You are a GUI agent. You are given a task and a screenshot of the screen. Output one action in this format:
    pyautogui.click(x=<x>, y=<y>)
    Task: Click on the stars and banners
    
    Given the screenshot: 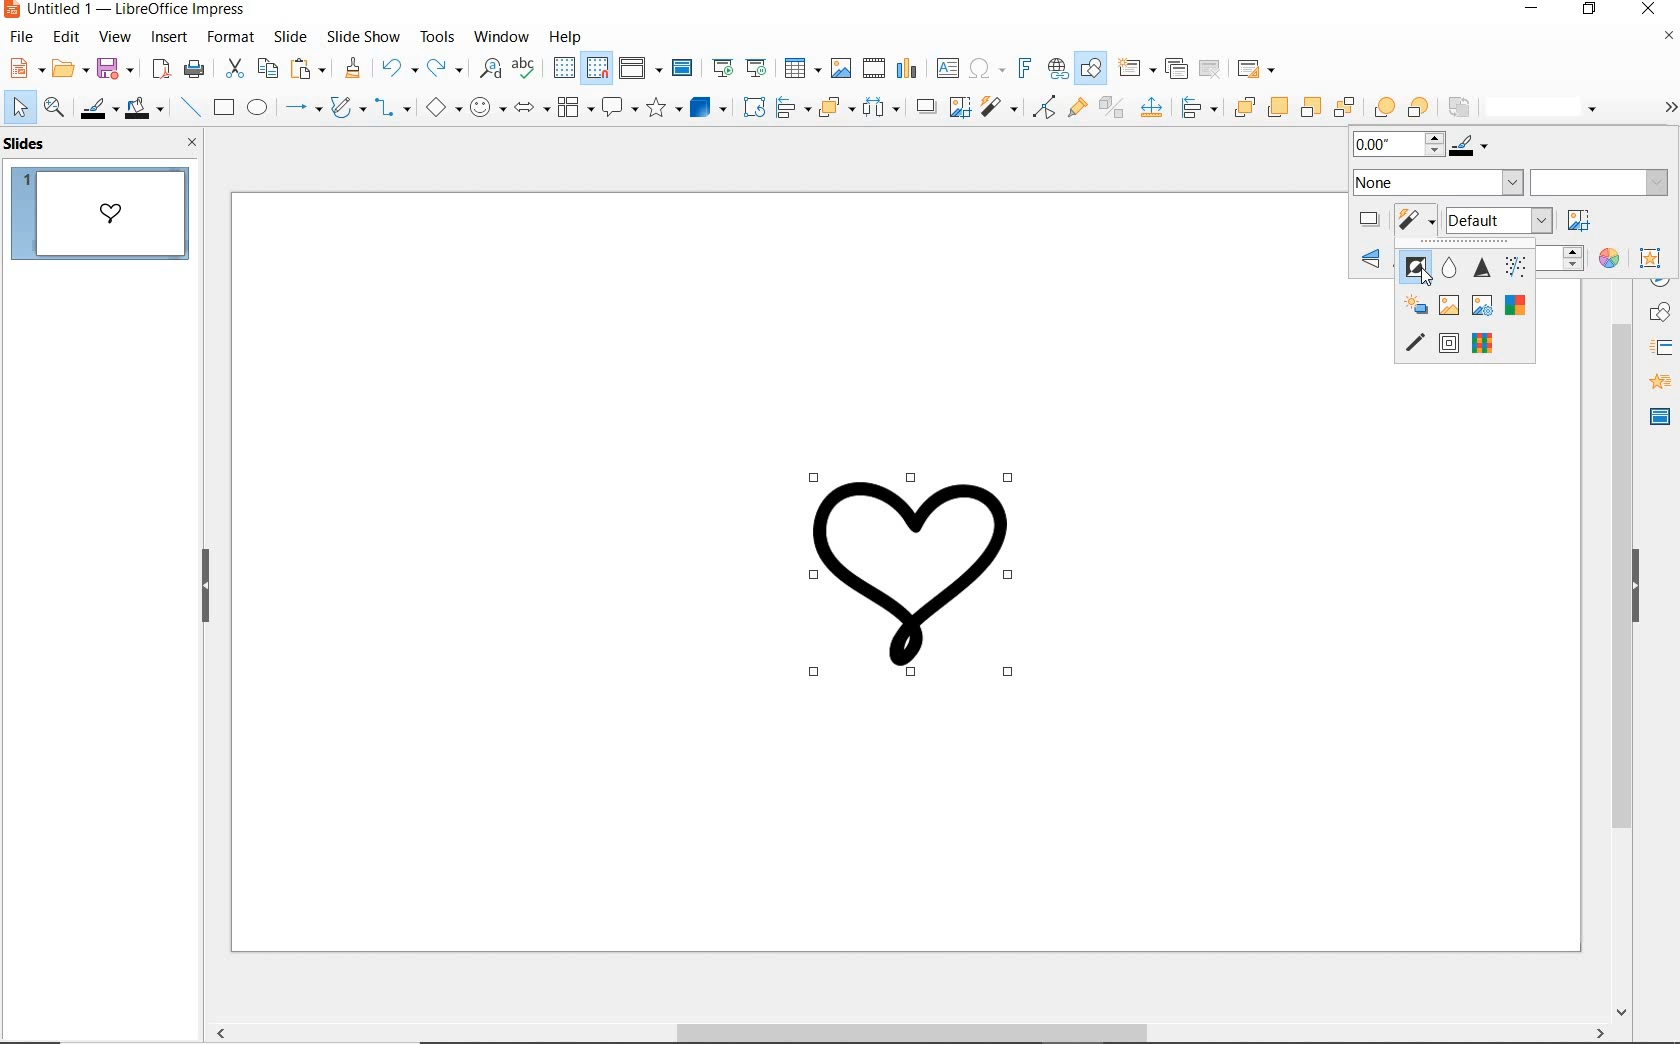 What is the action you would take?
    pyautogui.click(x=662, y=107)
    